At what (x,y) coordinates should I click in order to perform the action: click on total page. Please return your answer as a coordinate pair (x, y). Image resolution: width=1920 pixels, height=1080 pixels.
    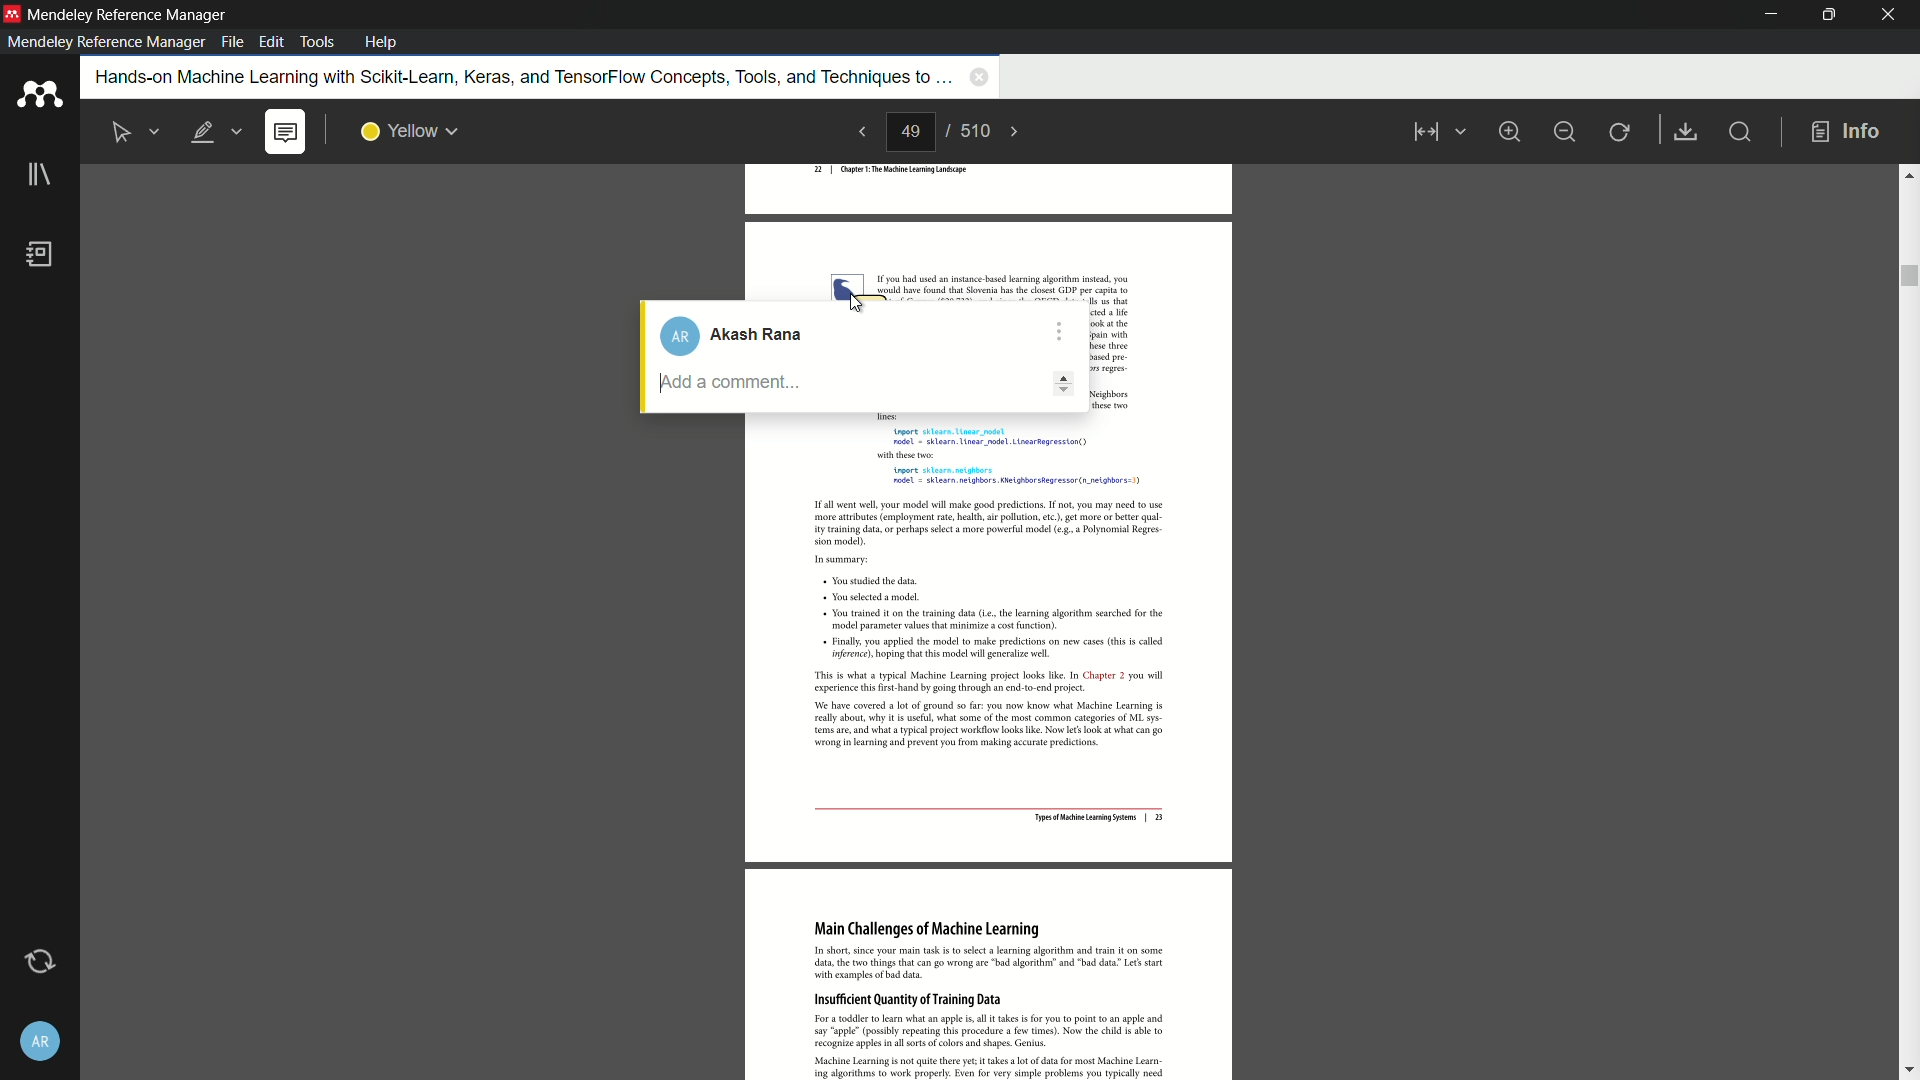
    Looking at the image, I should click on (977, 132).